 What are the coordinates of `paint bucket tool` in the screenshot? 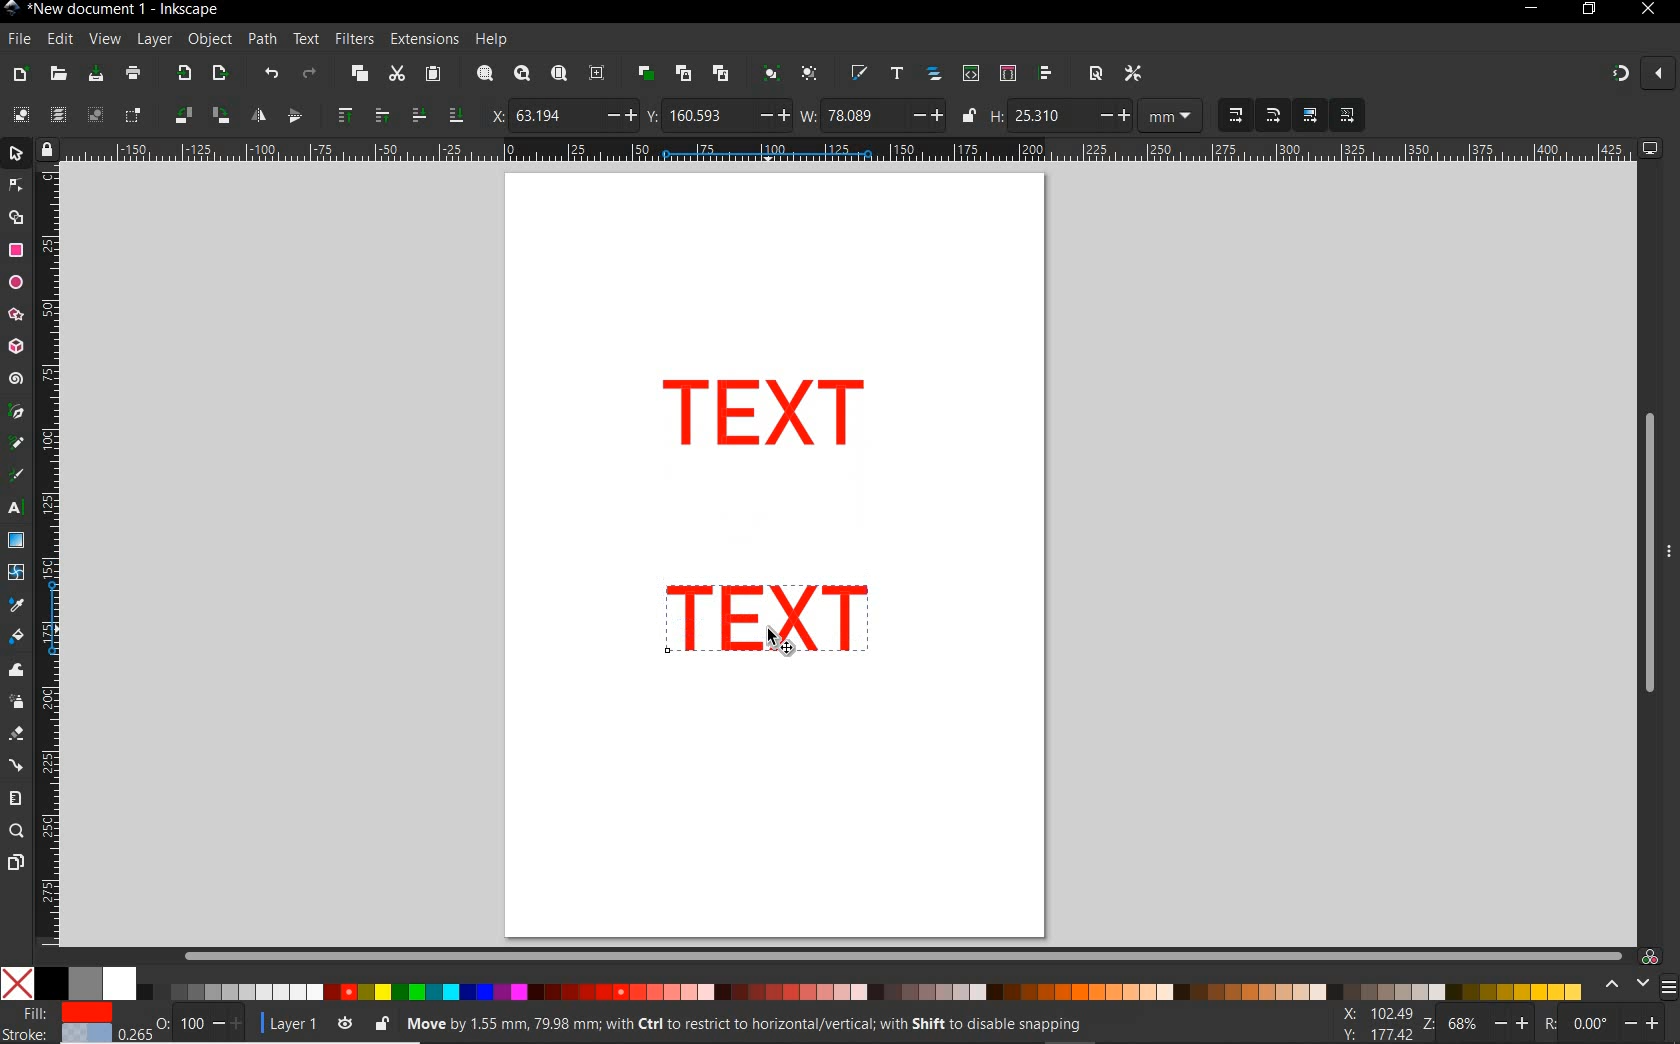 It's located at (17, 637).